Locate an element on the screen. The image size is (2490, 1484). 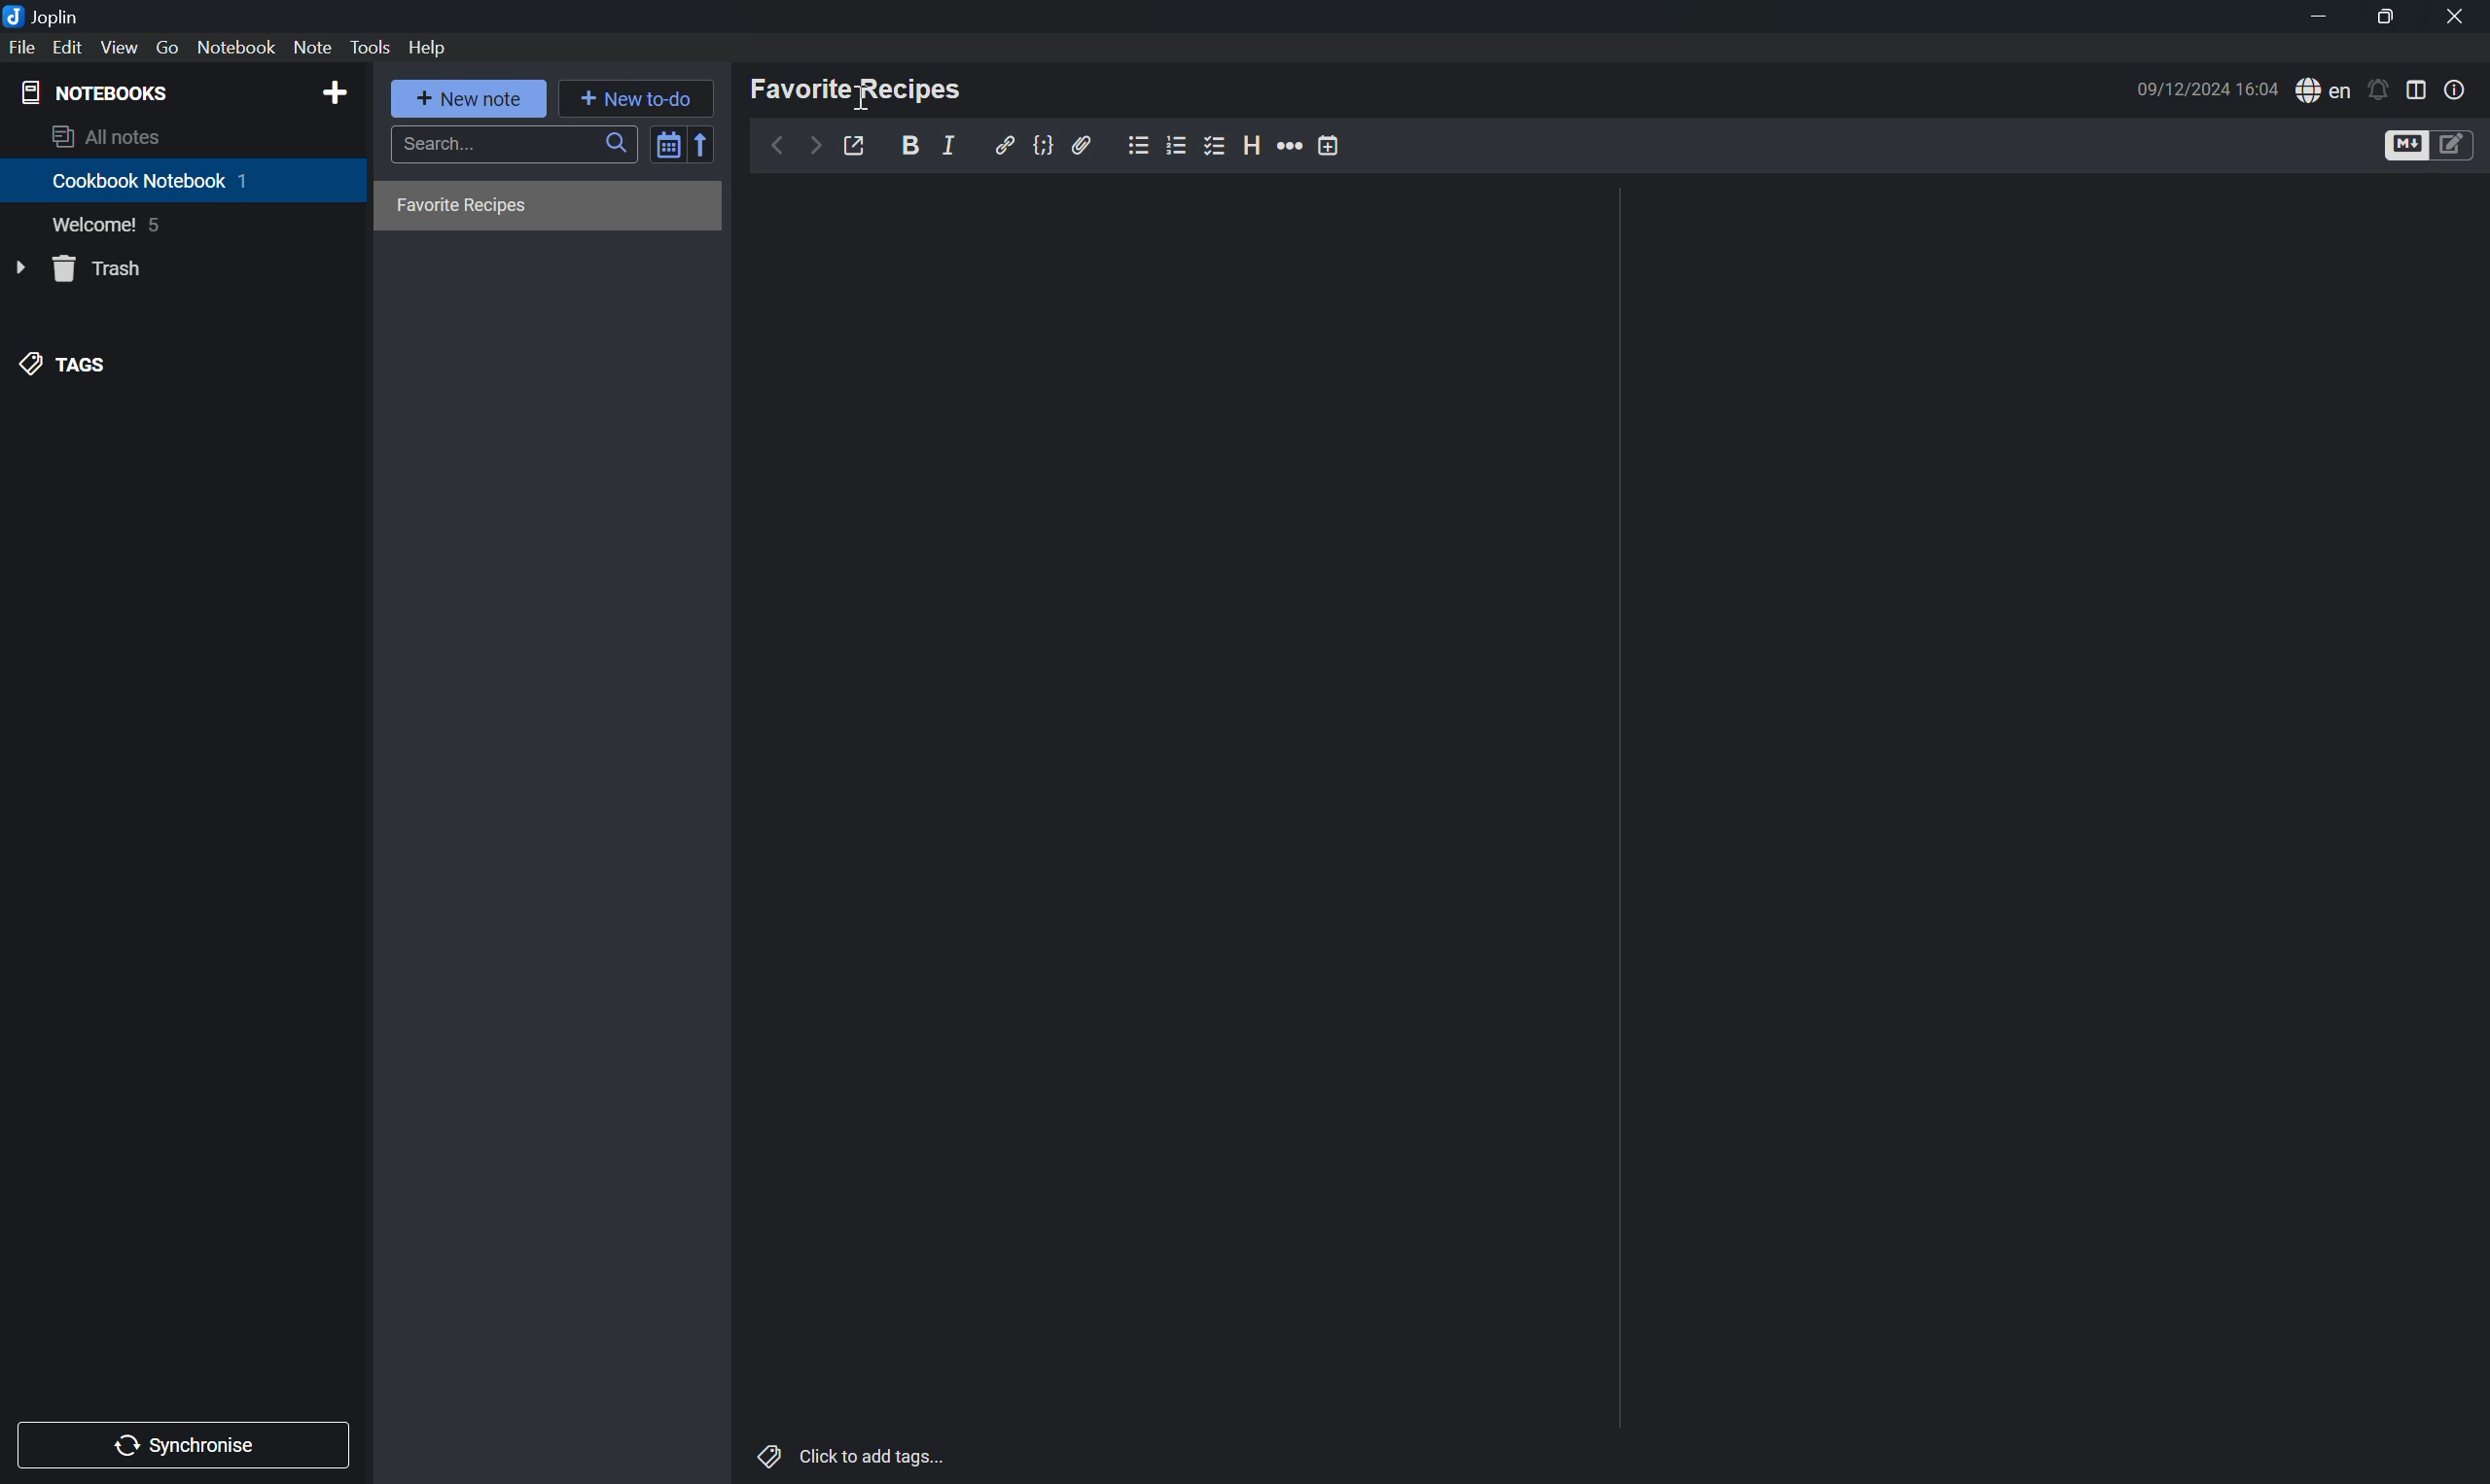
Toggle editors is located at coordinates (2432, 144).